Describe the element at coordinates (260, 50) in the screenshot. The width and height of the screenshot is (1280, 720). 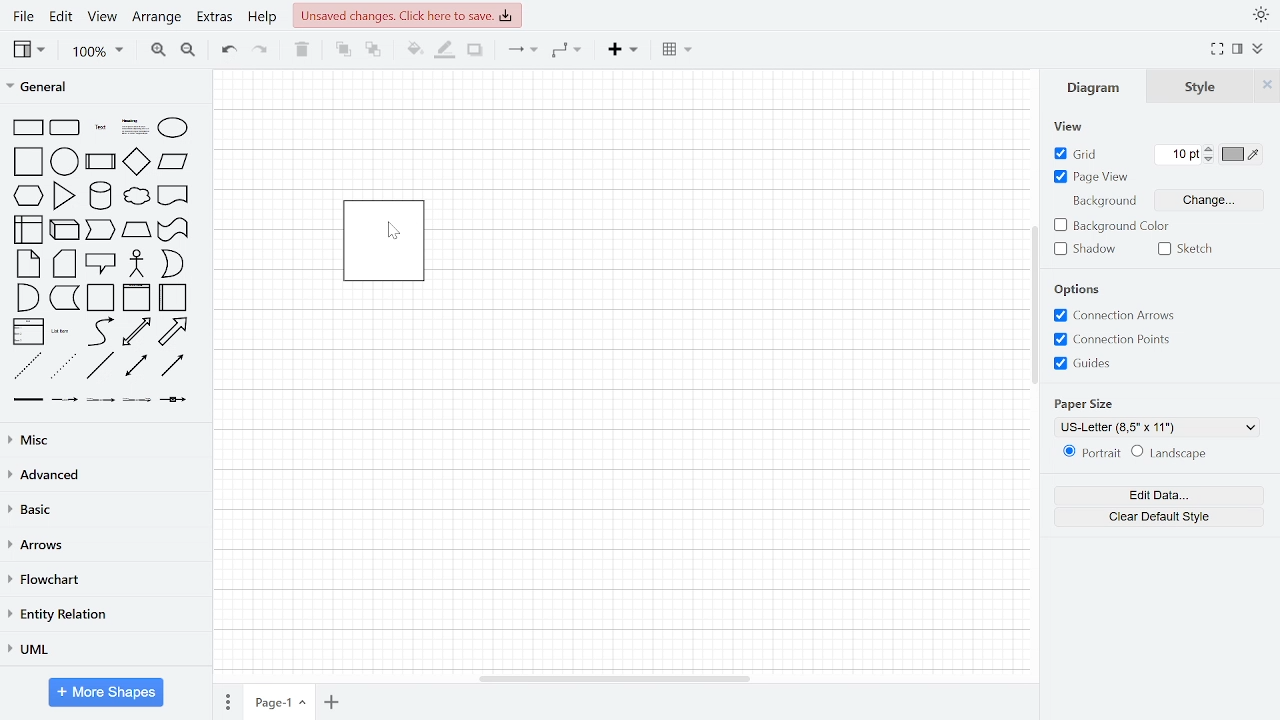
I see `redo` at that location.